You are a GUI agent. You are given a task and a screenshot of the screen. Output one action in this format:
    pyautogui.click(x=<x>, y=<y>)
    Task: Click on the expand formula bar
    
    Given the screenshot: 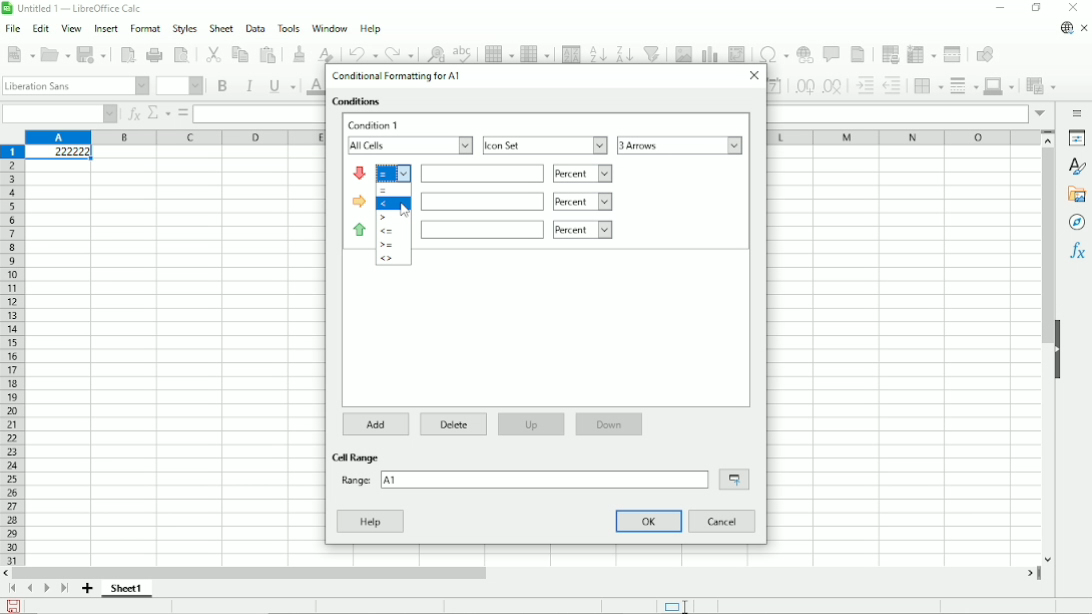 What is the action you would take?
    pyautogui.click(x=1040, y=114)
    